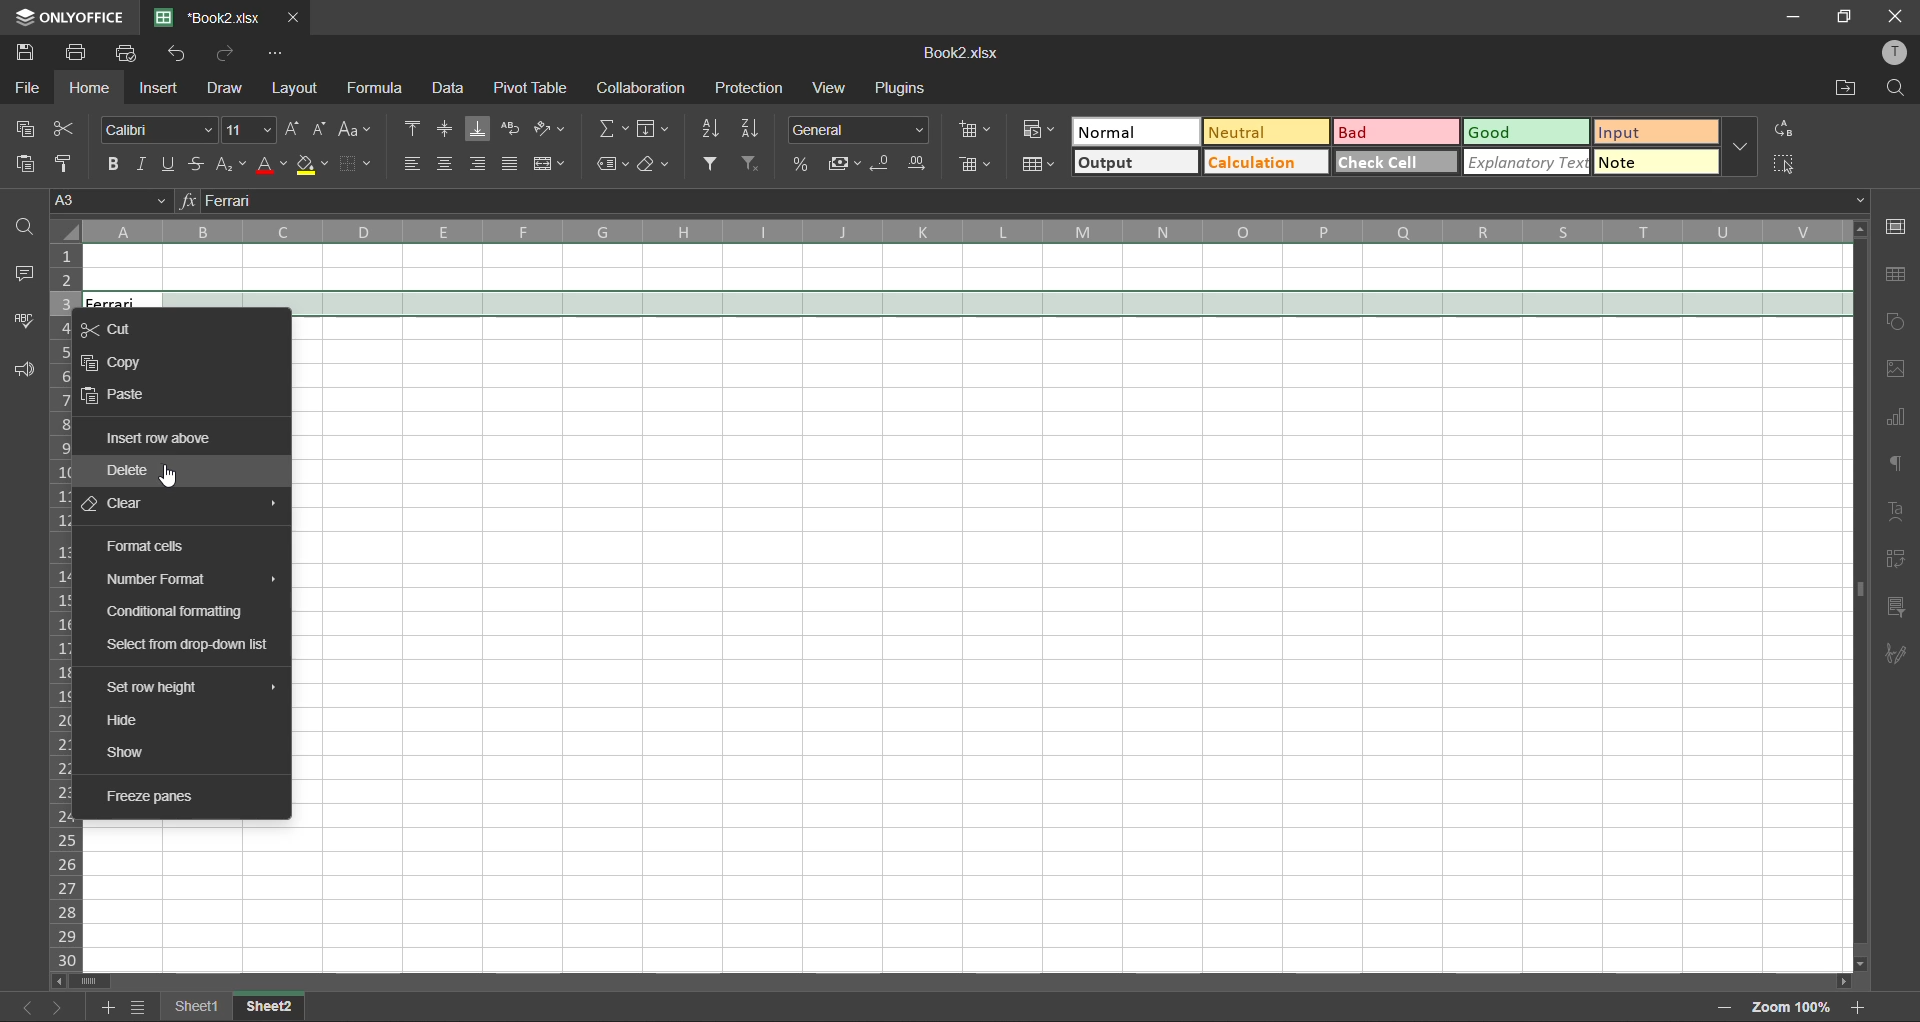 The width and height of the screenshot is (1920, 1022). What do you see at coordinates (376, 90) in the screenshot?
I see `formula` at bounding box center [376, 90].